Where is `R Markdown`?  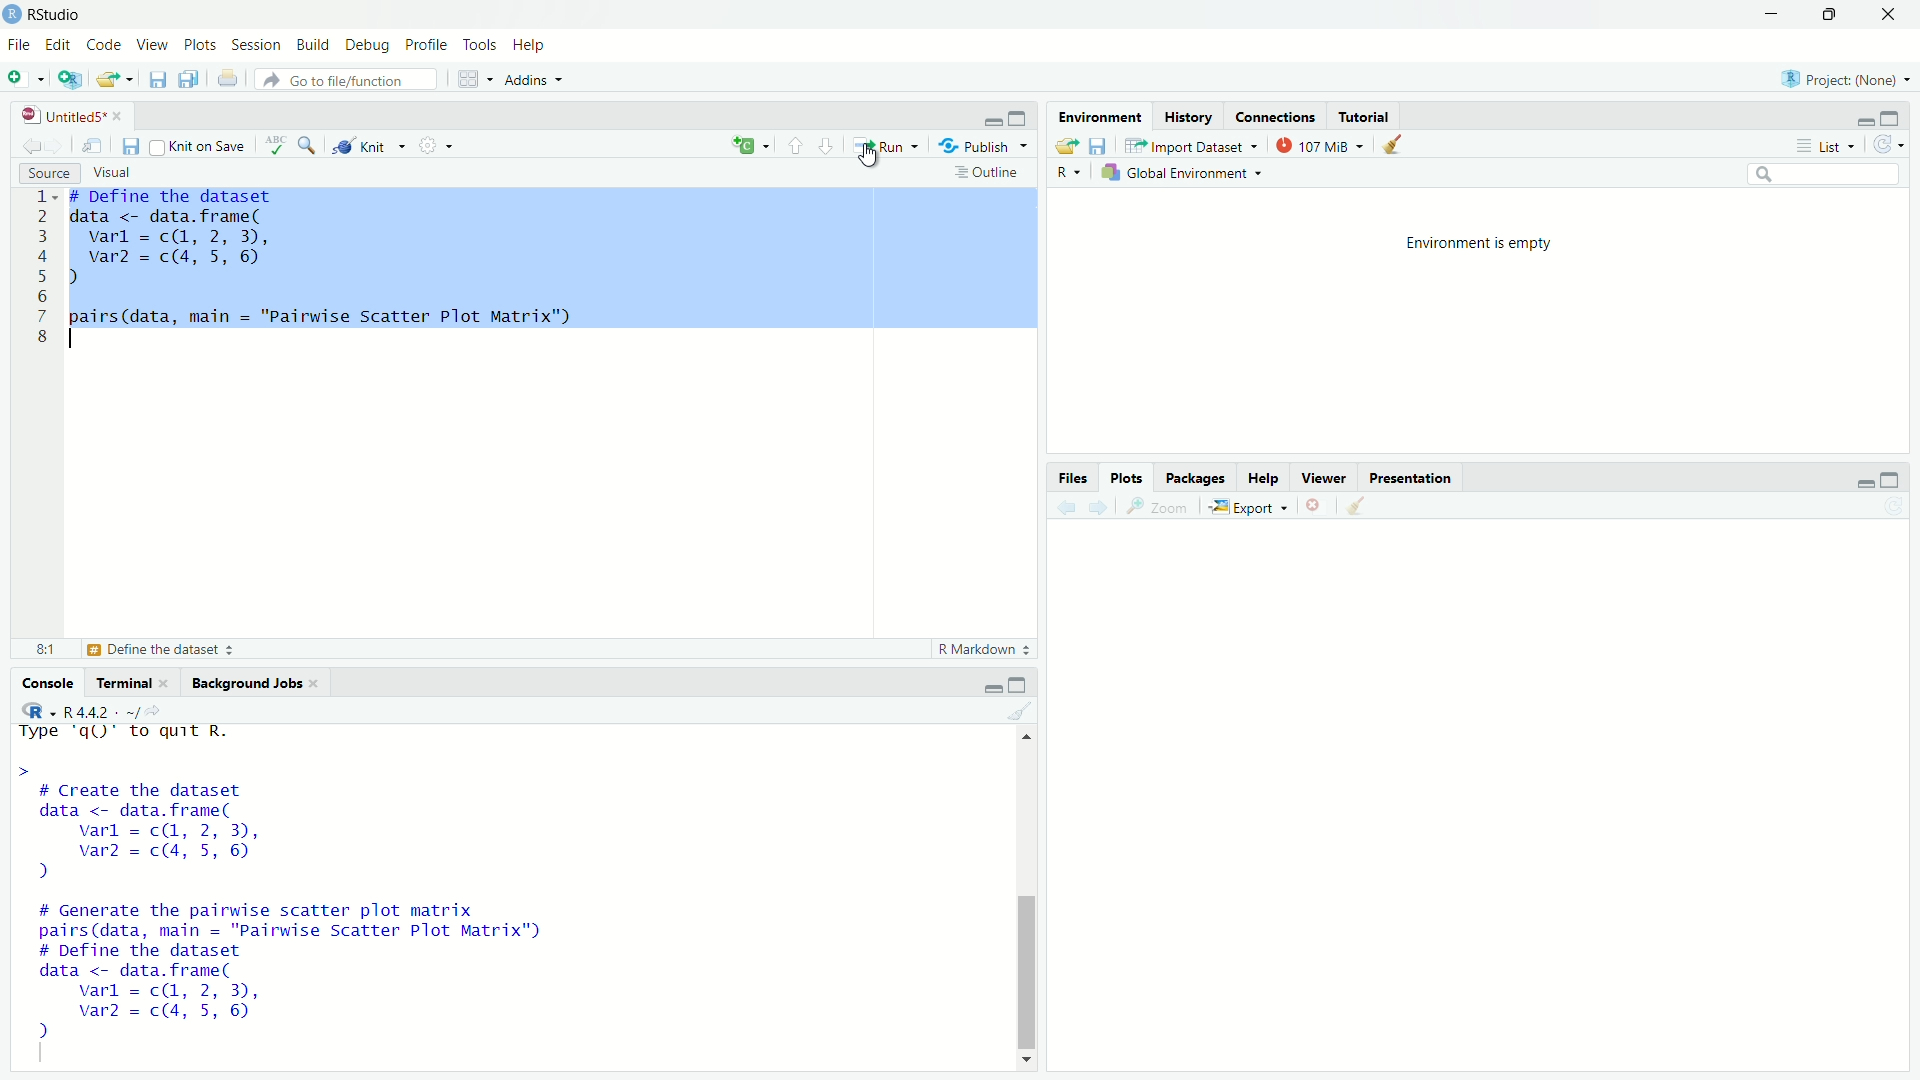 R Markdown is located at coordinates (984, 650).